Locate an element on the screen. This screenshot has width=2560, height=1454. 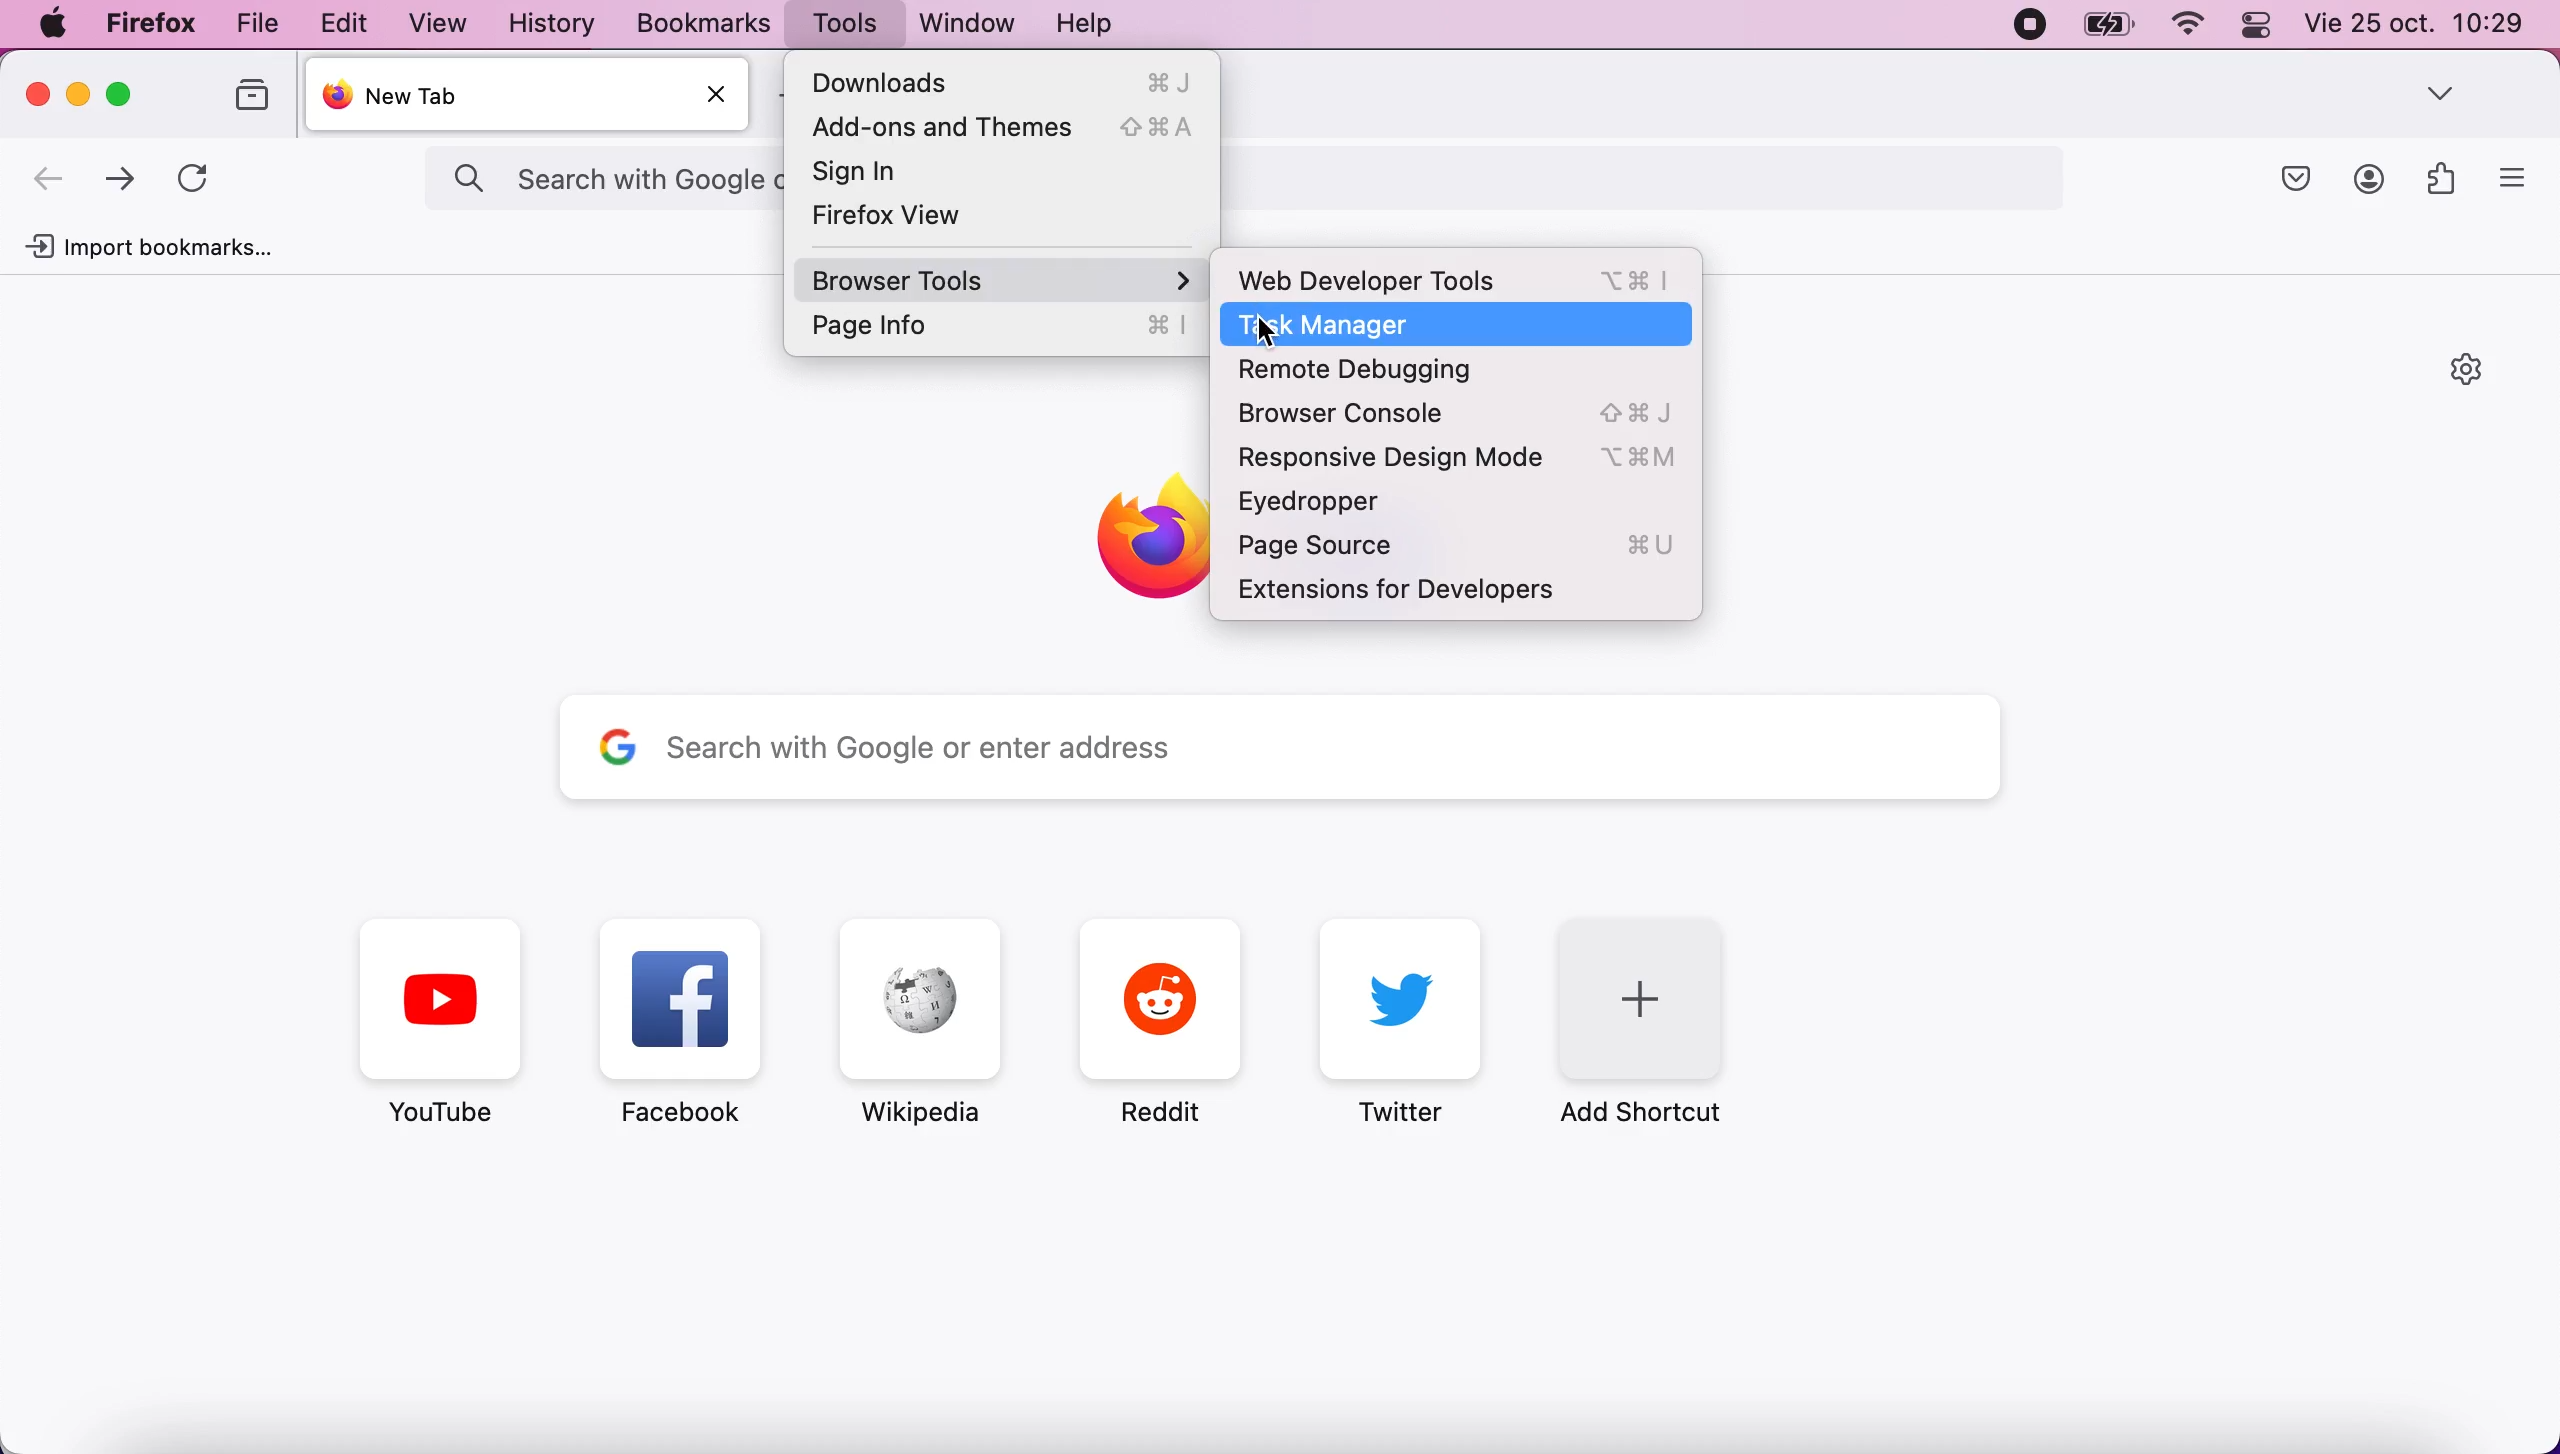
Date and time is located at coordinates (2416, 22).